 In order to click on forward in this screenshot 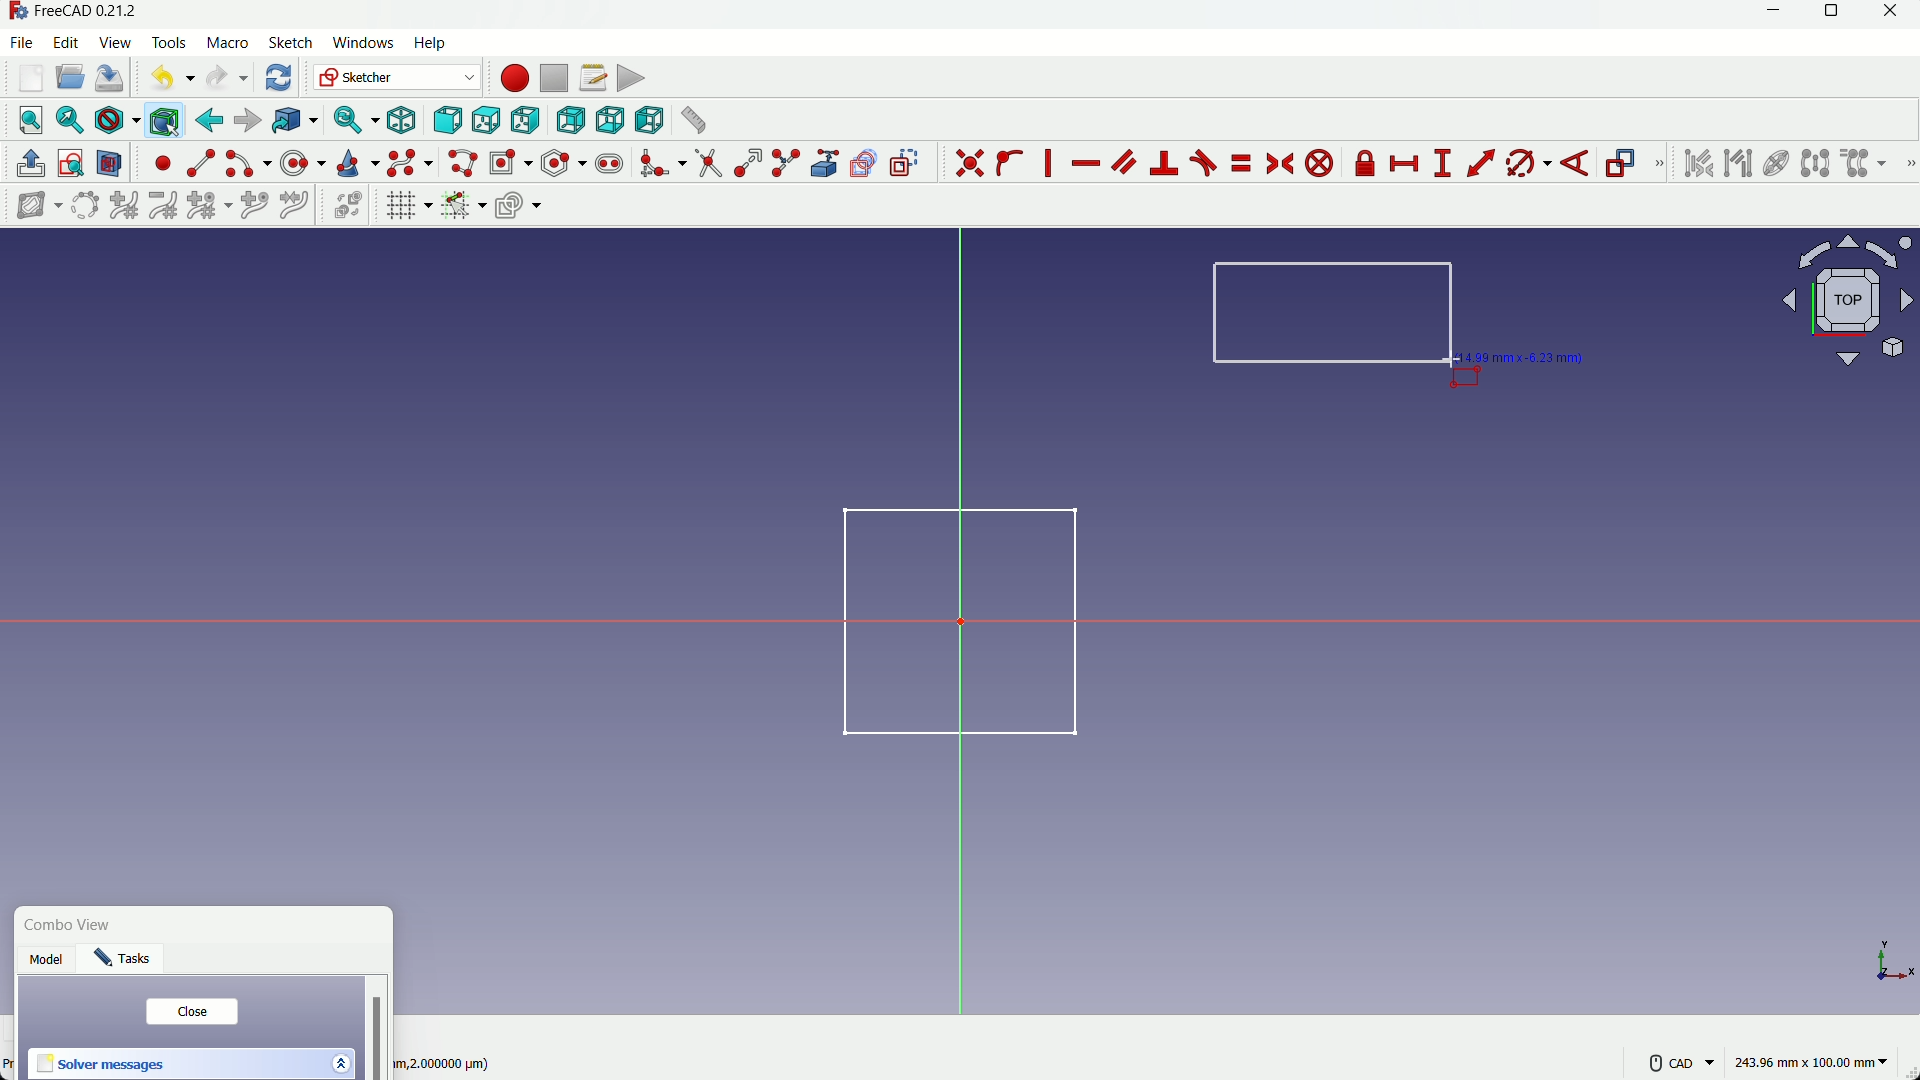, I will do `click(247, 121)`.